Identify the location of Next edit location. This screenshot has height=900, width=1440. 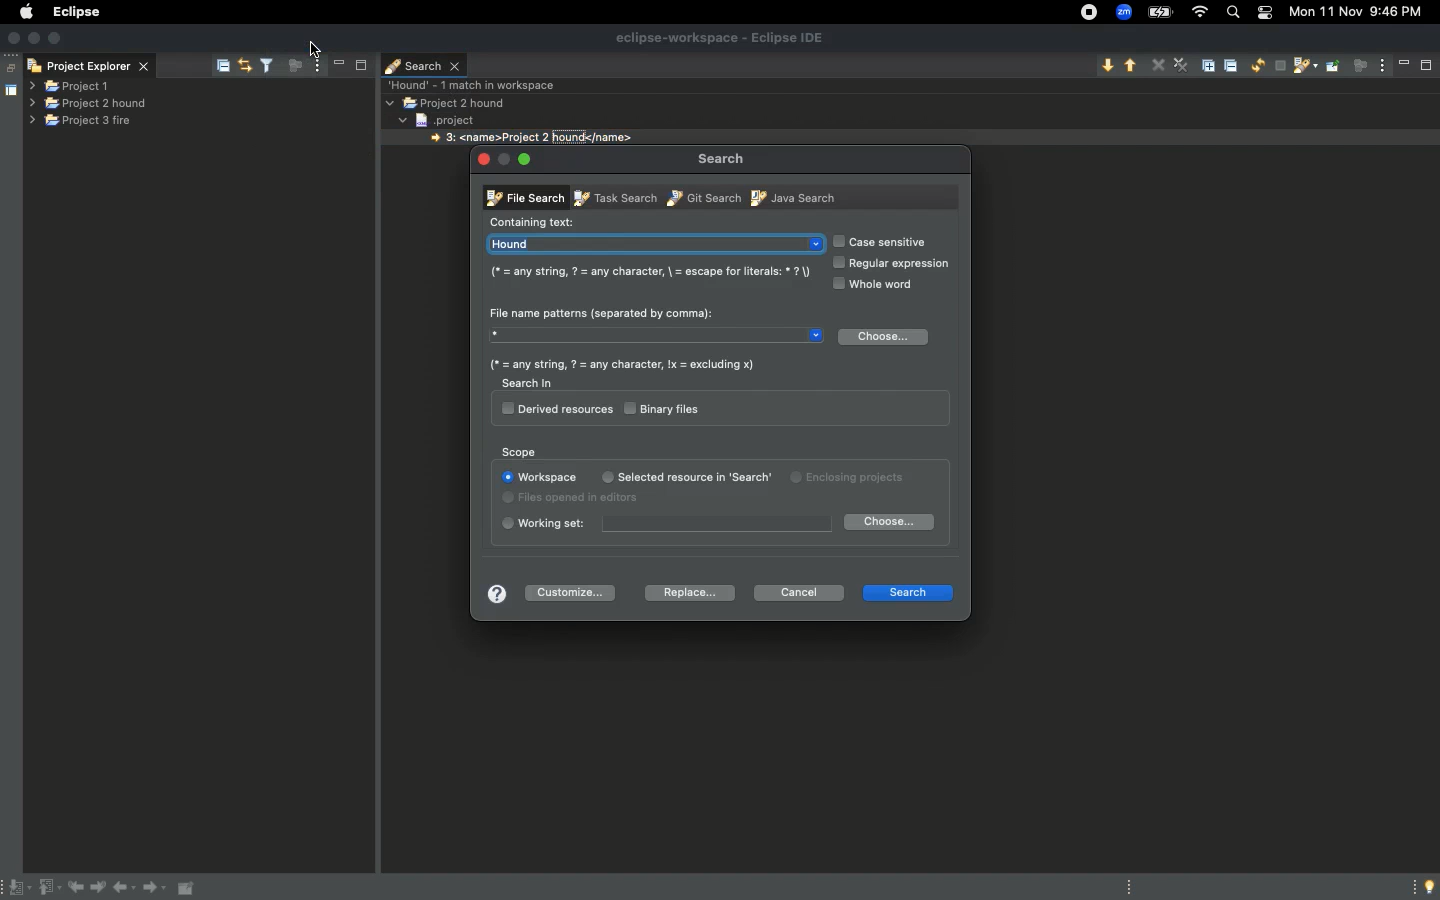
(100, 888).